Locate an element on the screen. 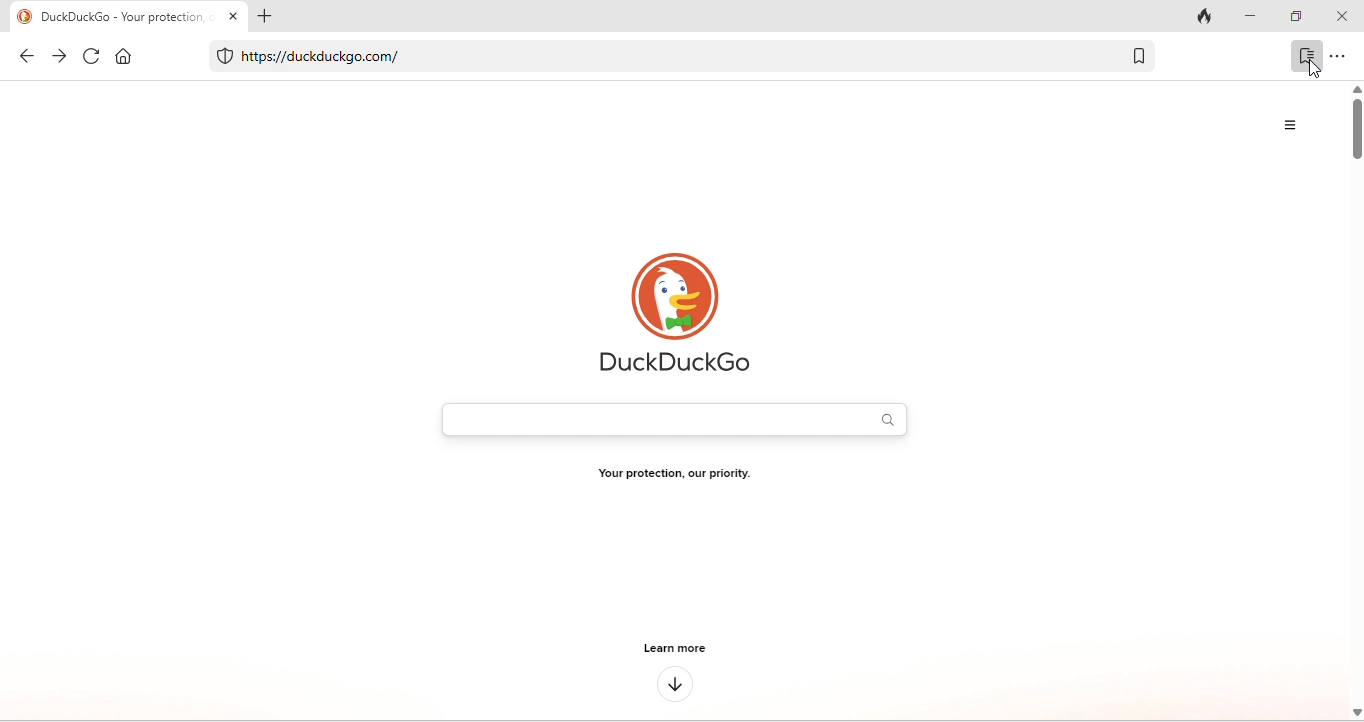  minimize is located at coordinates (1249, 17).